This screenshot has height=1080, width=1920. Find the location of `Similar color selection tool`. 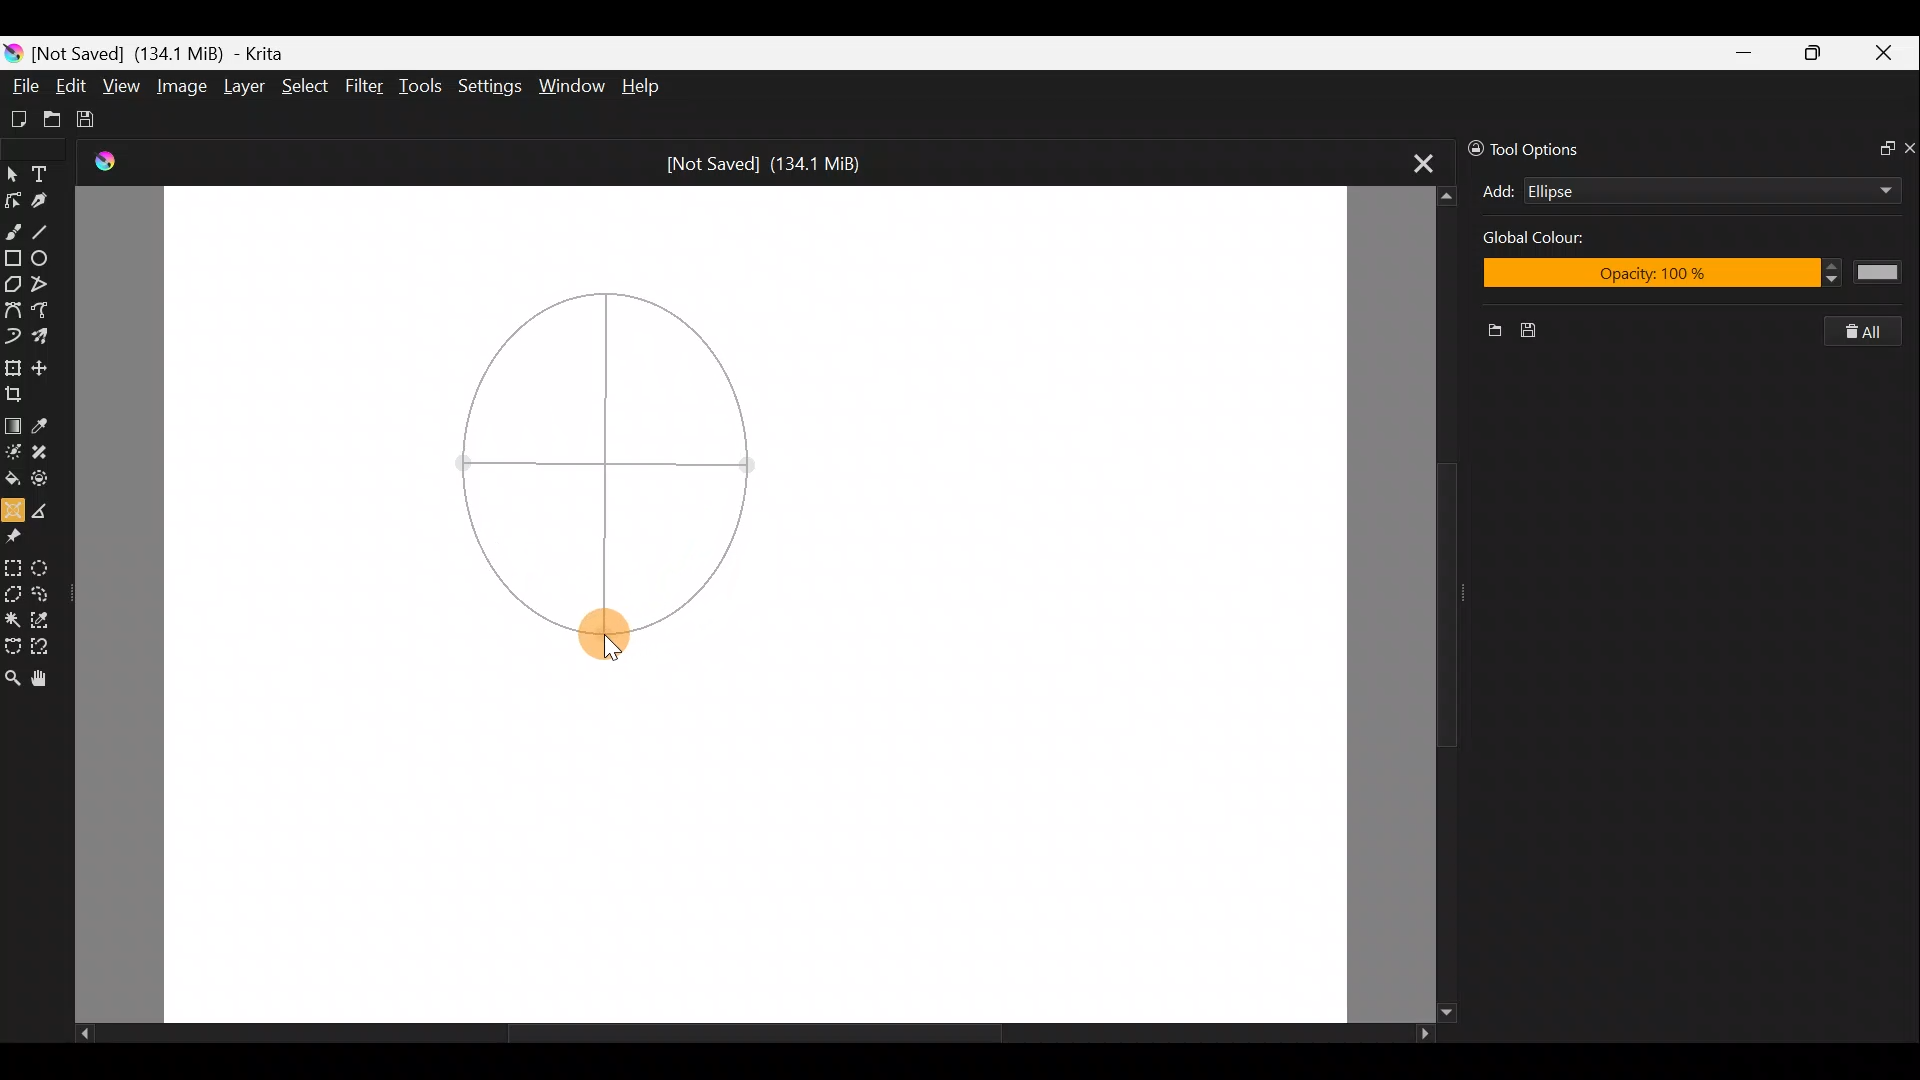

Similar color selection tool is located at coordinates (49, 617).